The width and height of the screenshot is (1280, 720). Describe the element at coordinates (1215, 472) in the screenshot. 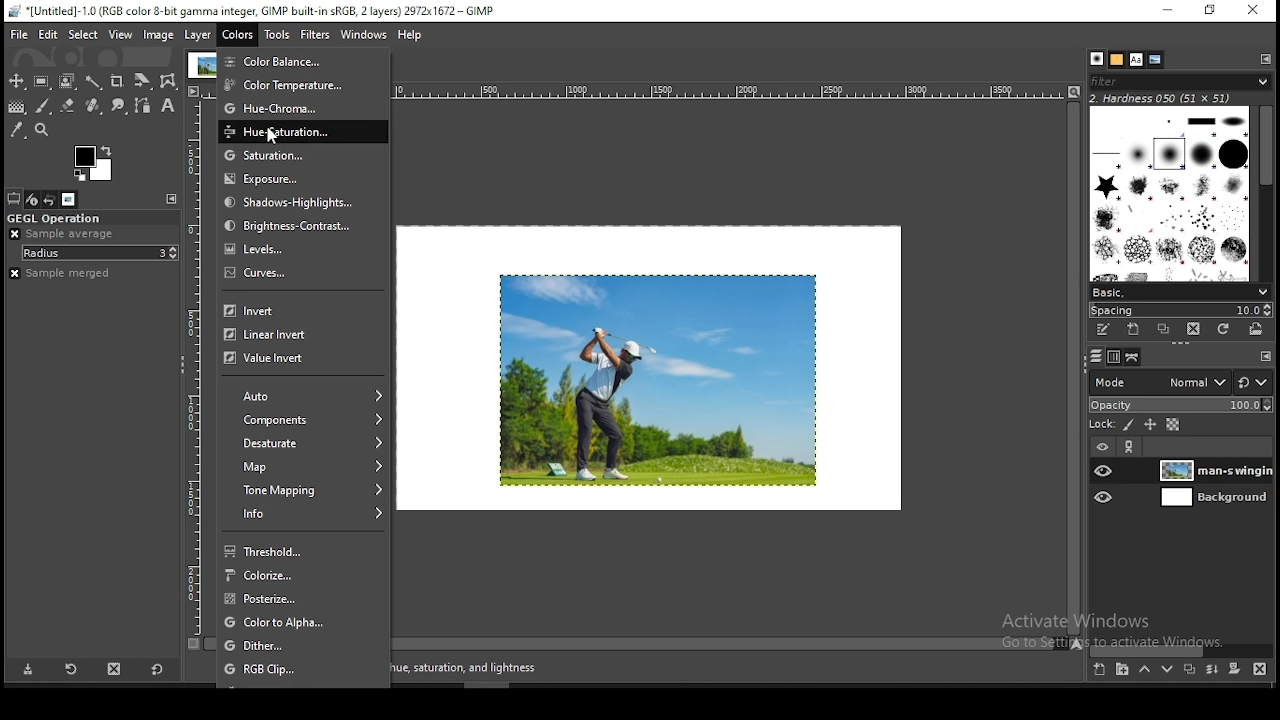

I see `layer ` at that location.